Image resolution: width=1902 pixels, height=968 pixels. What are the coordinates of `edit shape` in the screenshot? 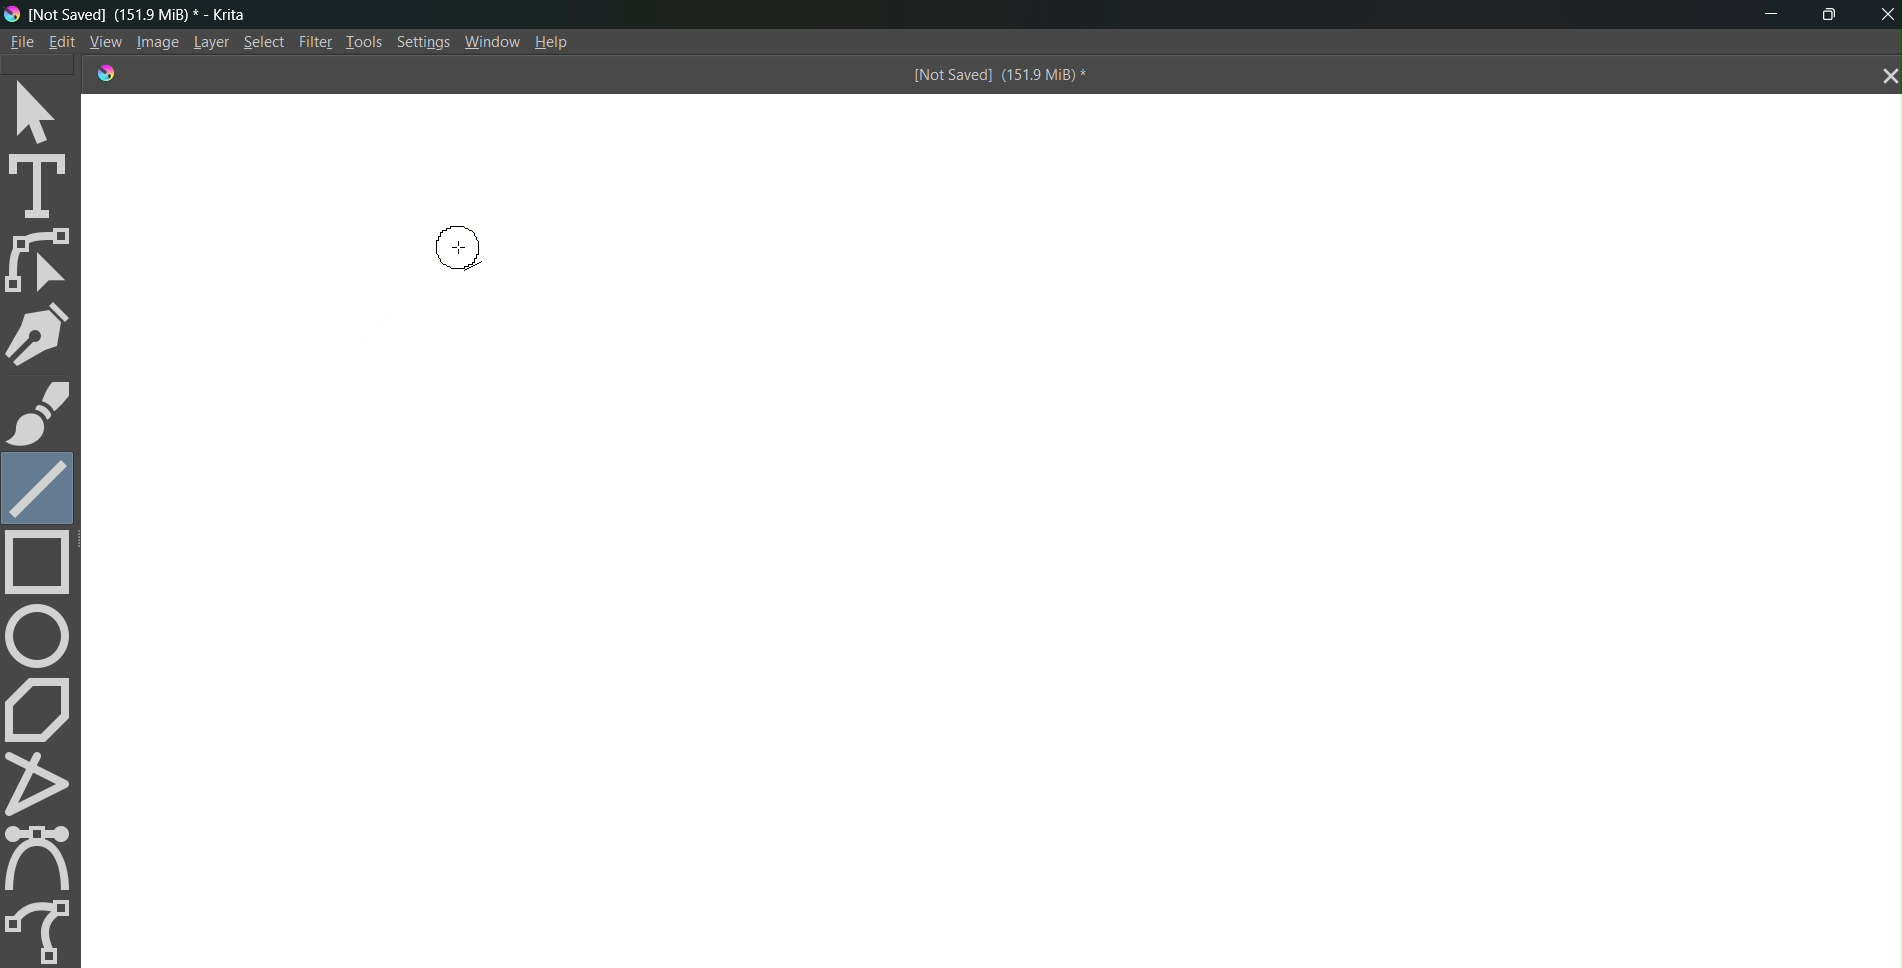 It's located at (43, 261).